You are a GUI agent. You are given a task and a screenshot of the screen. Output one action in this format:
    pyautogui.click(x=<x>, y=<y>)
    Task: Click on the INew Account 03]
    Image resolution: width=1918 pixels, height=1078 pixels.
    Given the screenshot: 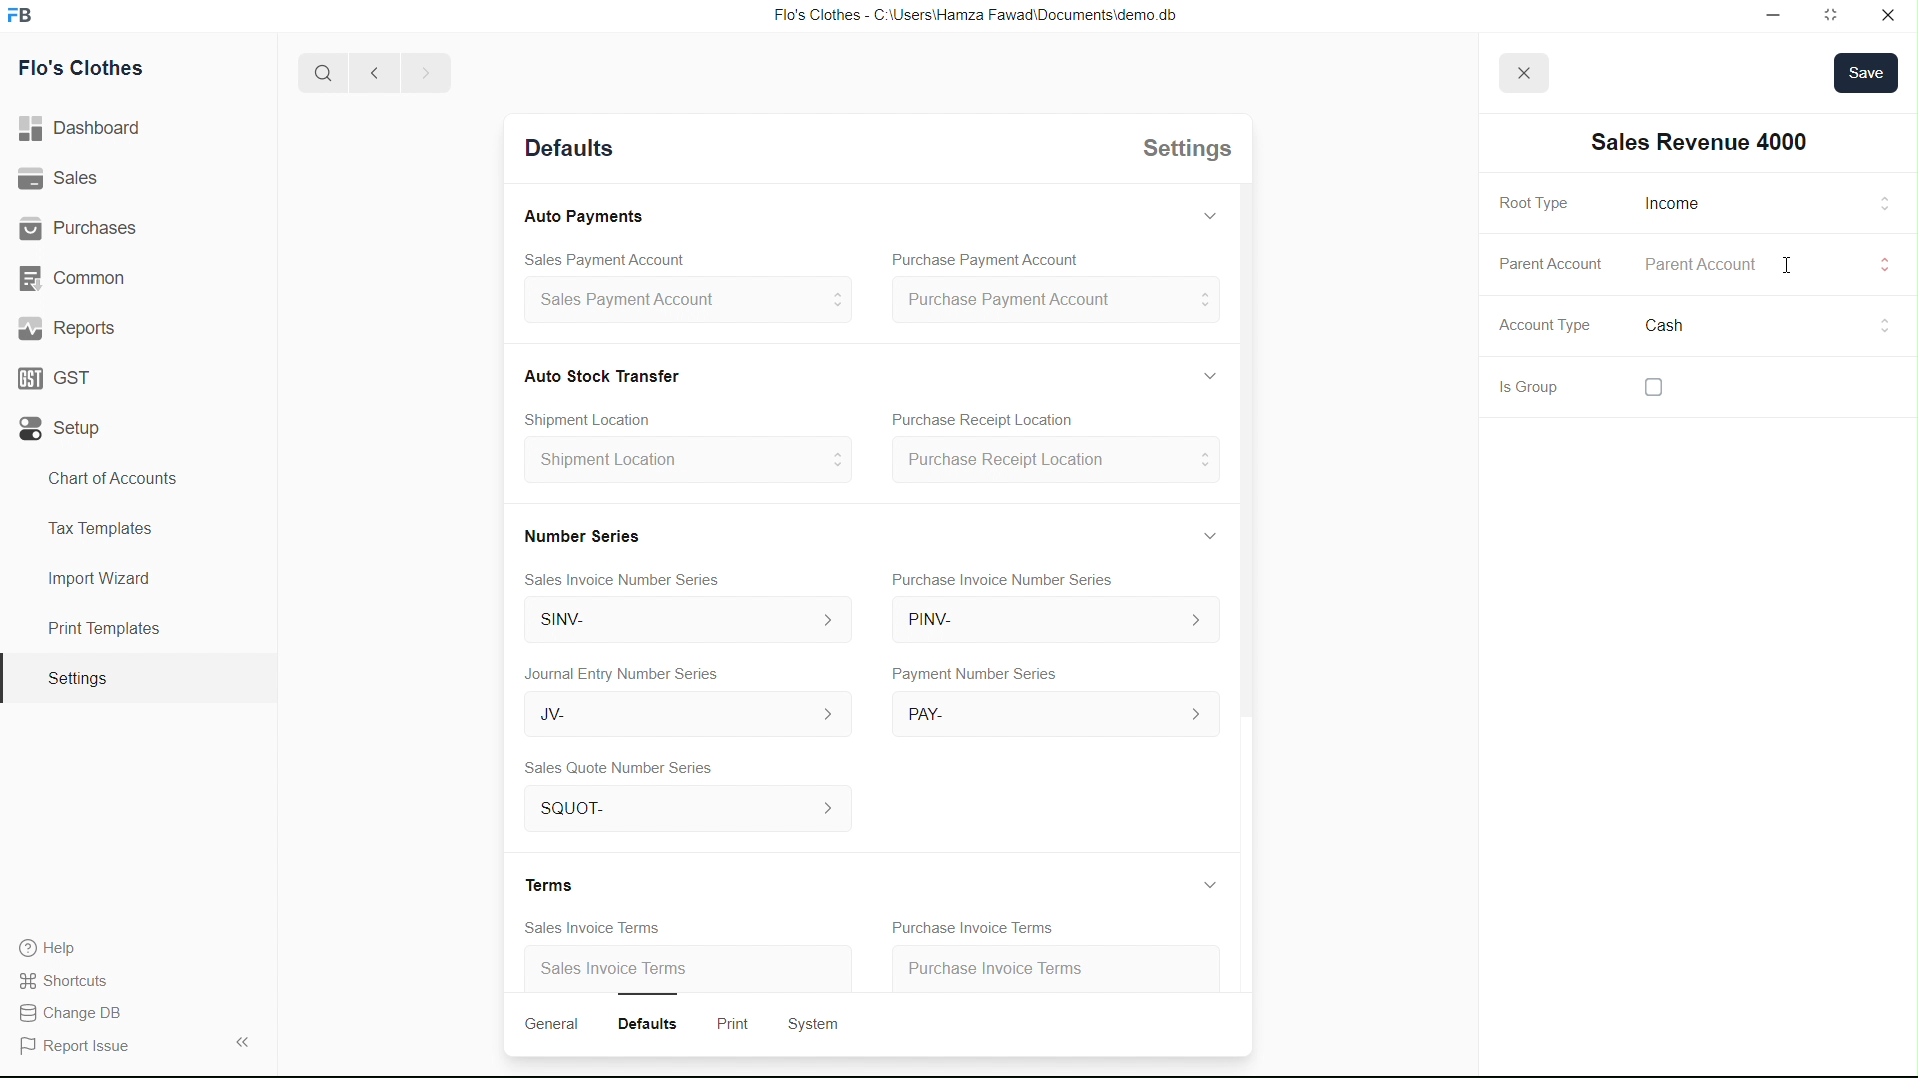 What is the action you would take?
    pyautogui.click(x=1700, y=142)
    